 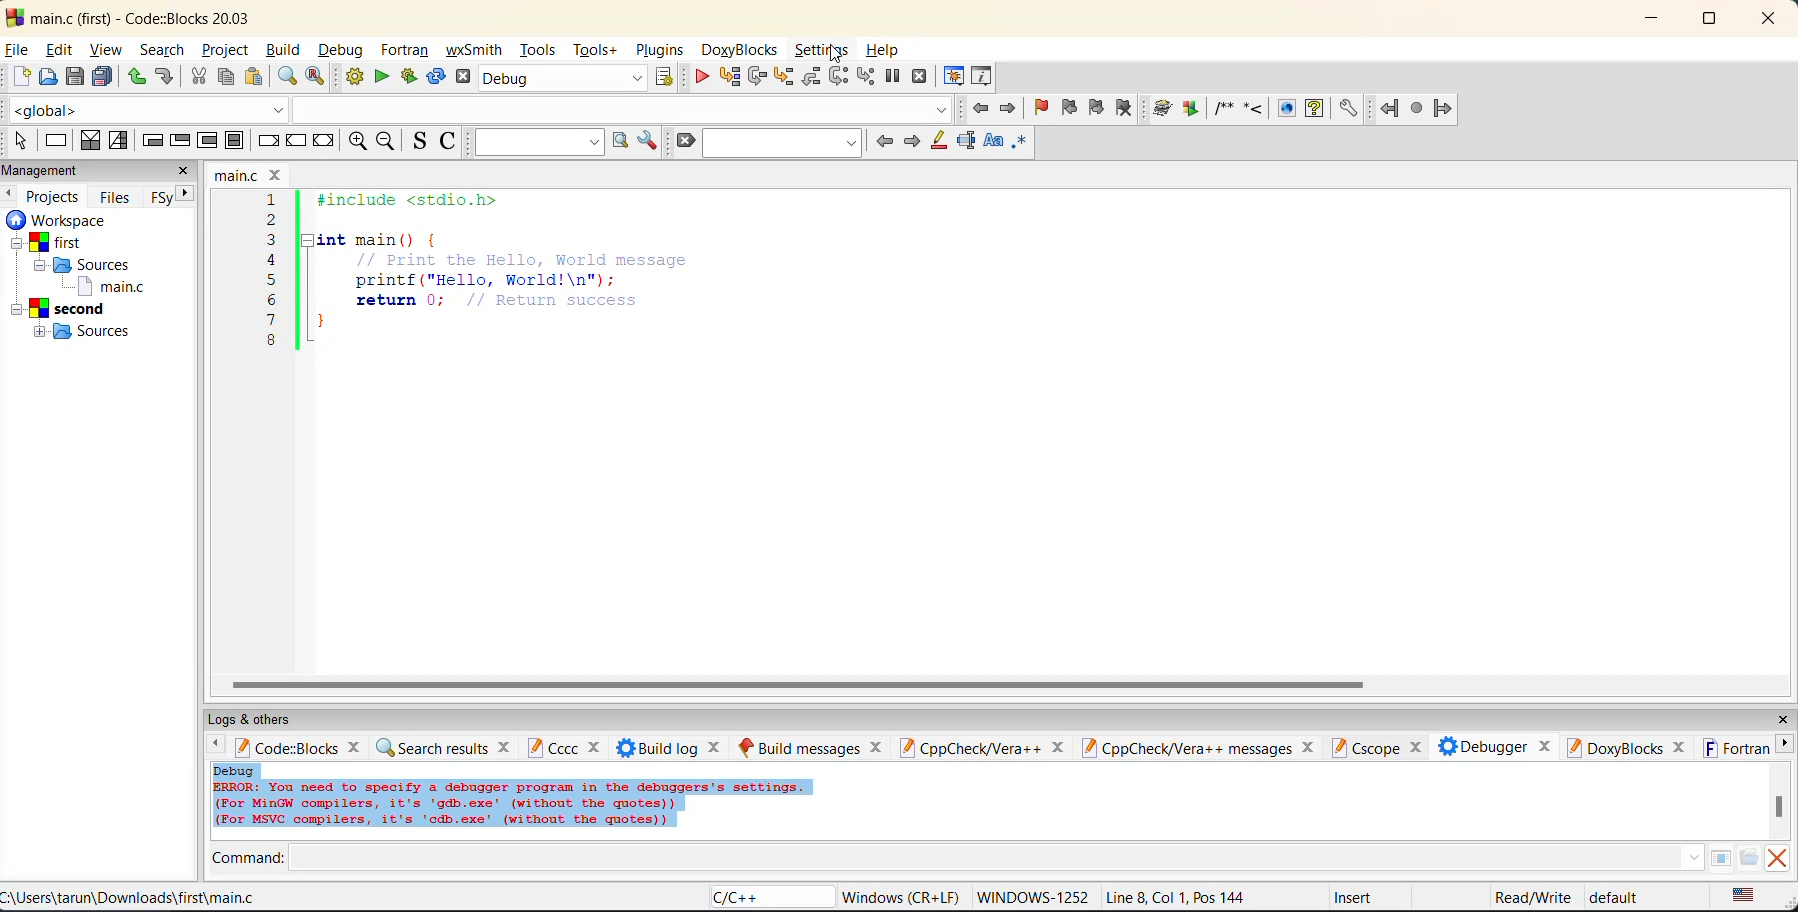 I want to click on insert a comment block, so click(x=1224, y=108).